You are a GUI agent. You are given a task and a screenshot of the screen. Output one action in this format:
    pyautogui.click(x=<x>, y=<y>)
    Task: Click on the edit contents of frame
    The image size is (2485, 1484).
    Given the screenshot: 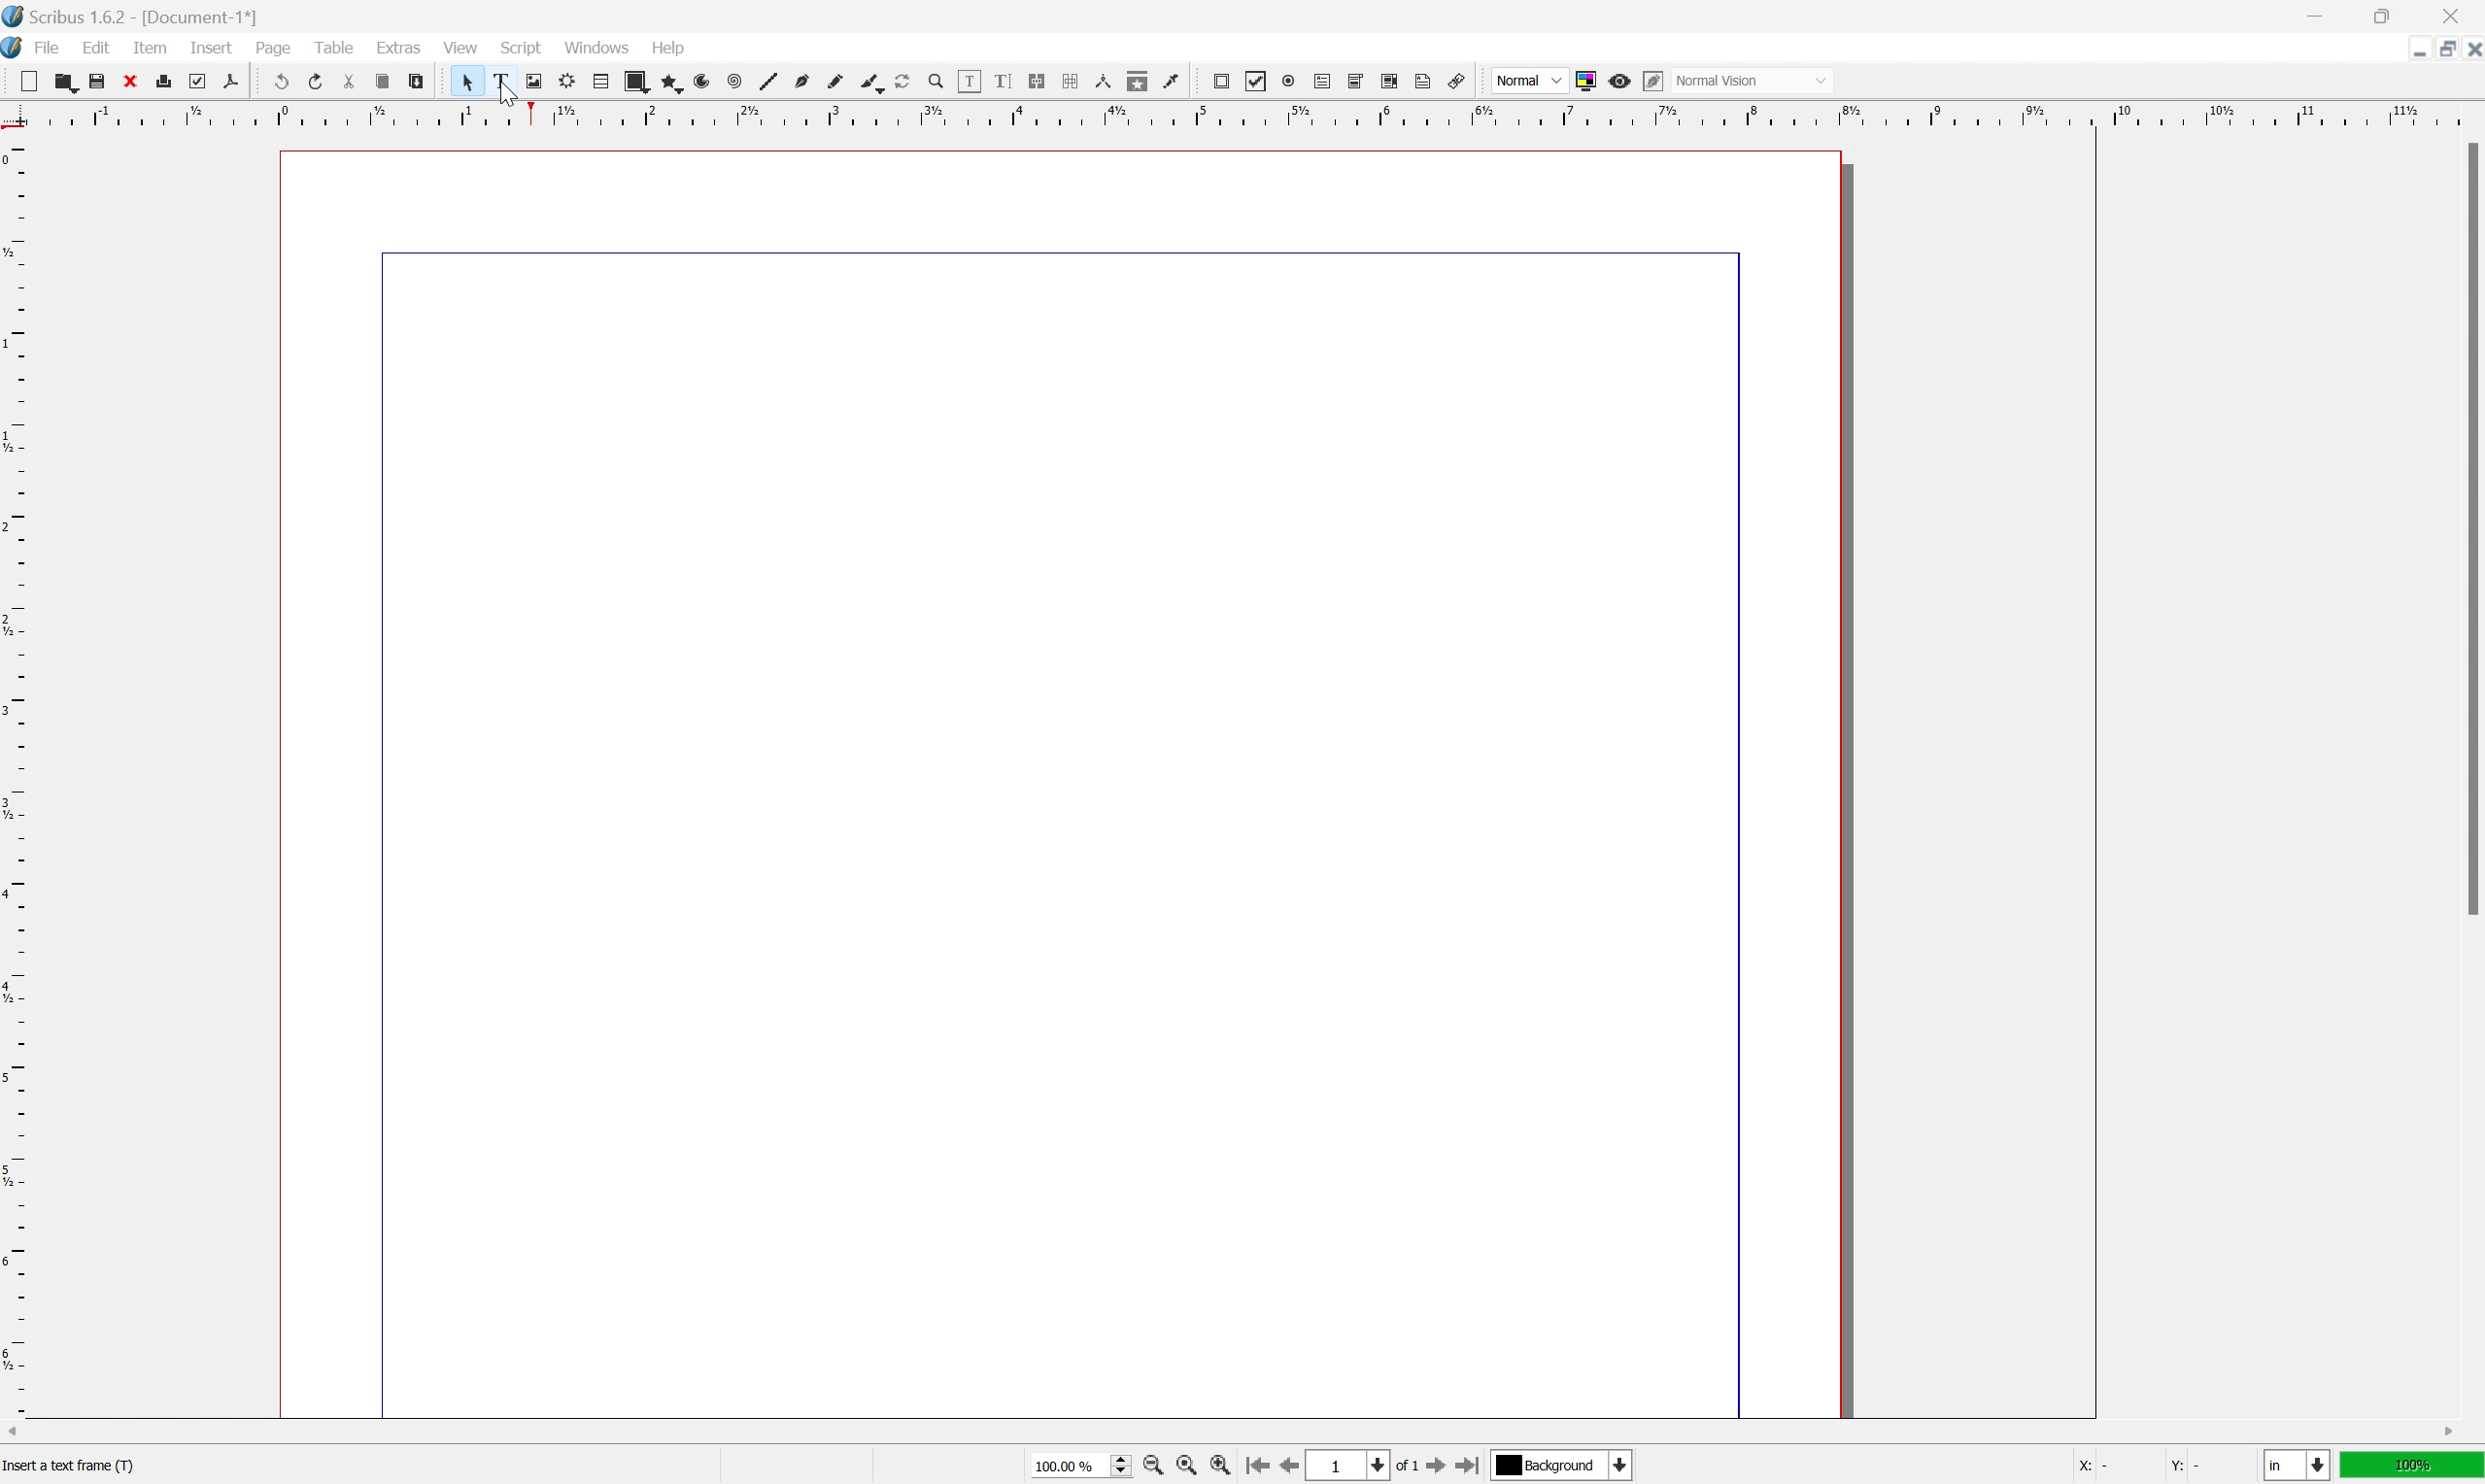 What is the action you would take?
    pyautogui.click(x=968, y=80)
    